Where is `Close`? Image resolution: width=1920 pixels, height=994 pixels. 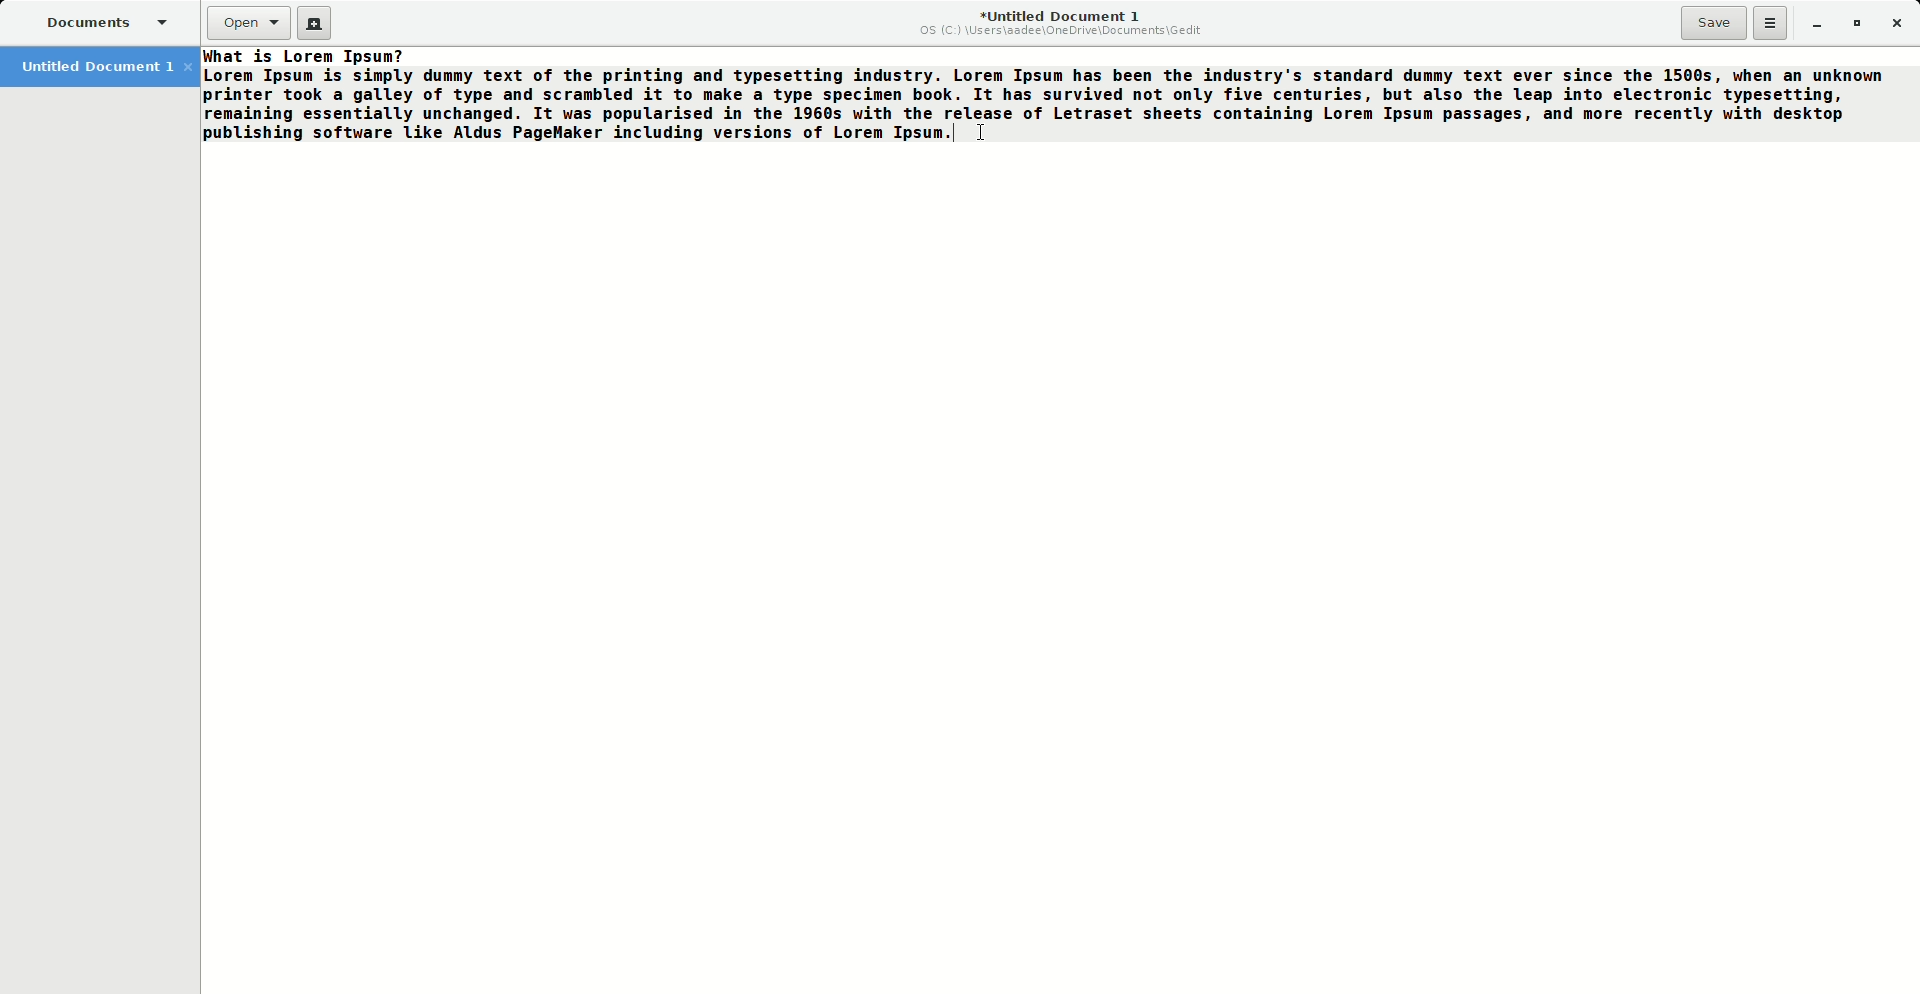
Close is located at coordinates (1897, 21).